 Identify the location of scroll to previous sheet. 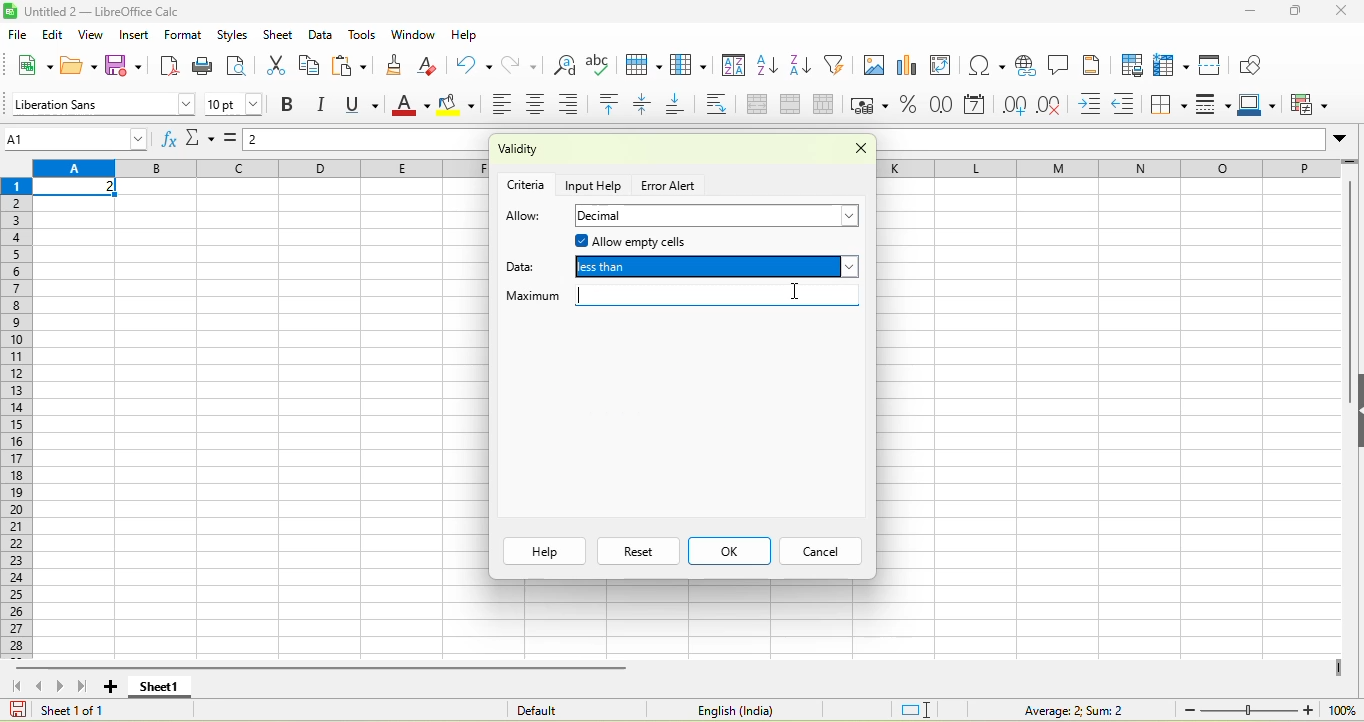
(41, 686).